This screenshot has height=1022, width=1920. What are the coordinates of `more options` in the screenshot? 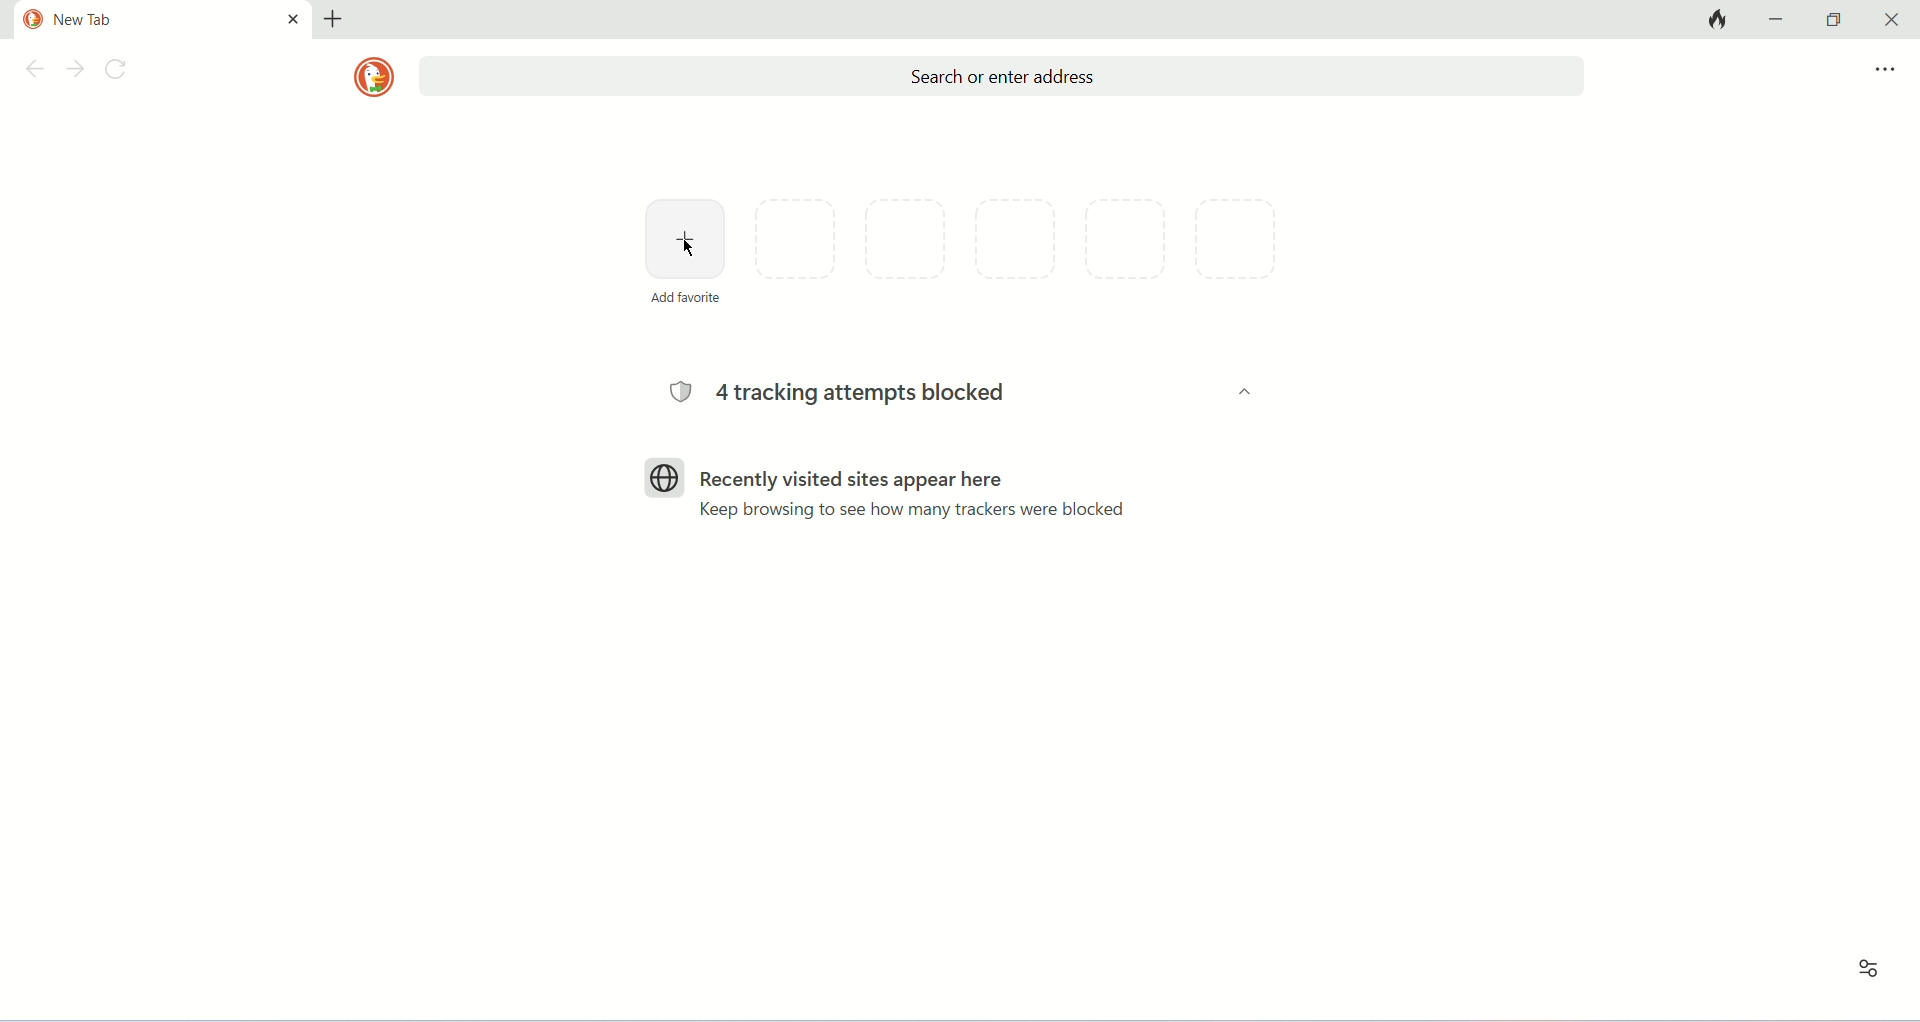 It's located at (1885, 70).